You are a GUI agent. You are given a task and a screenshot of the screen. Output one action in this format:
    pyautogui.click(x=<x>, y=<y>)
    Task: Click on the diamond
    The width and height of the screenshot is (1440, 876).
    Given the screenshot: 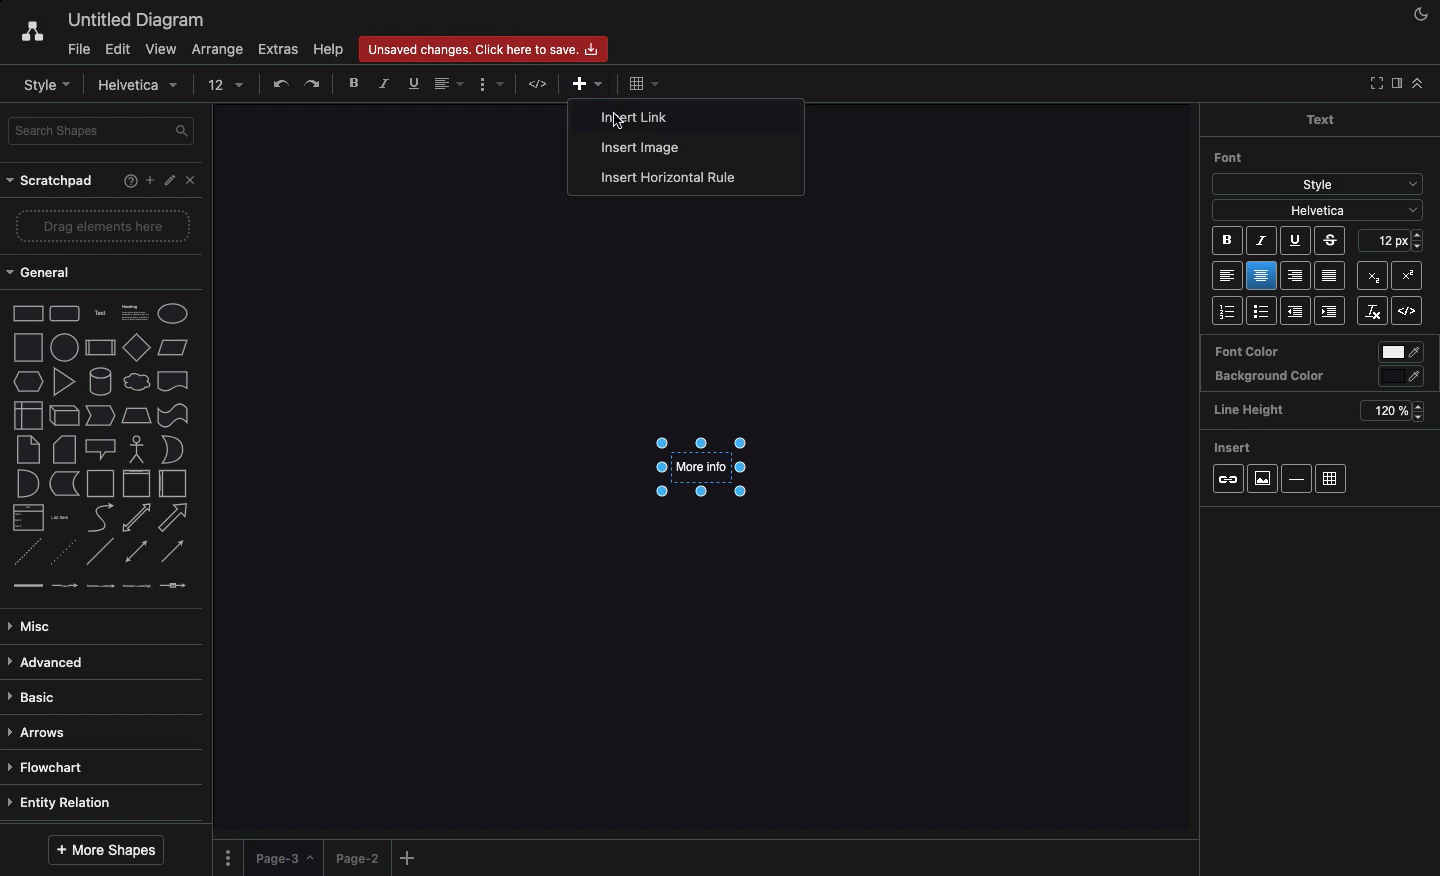 What is the action you would take?
    pyautogui.click(x=137, y=346)
    